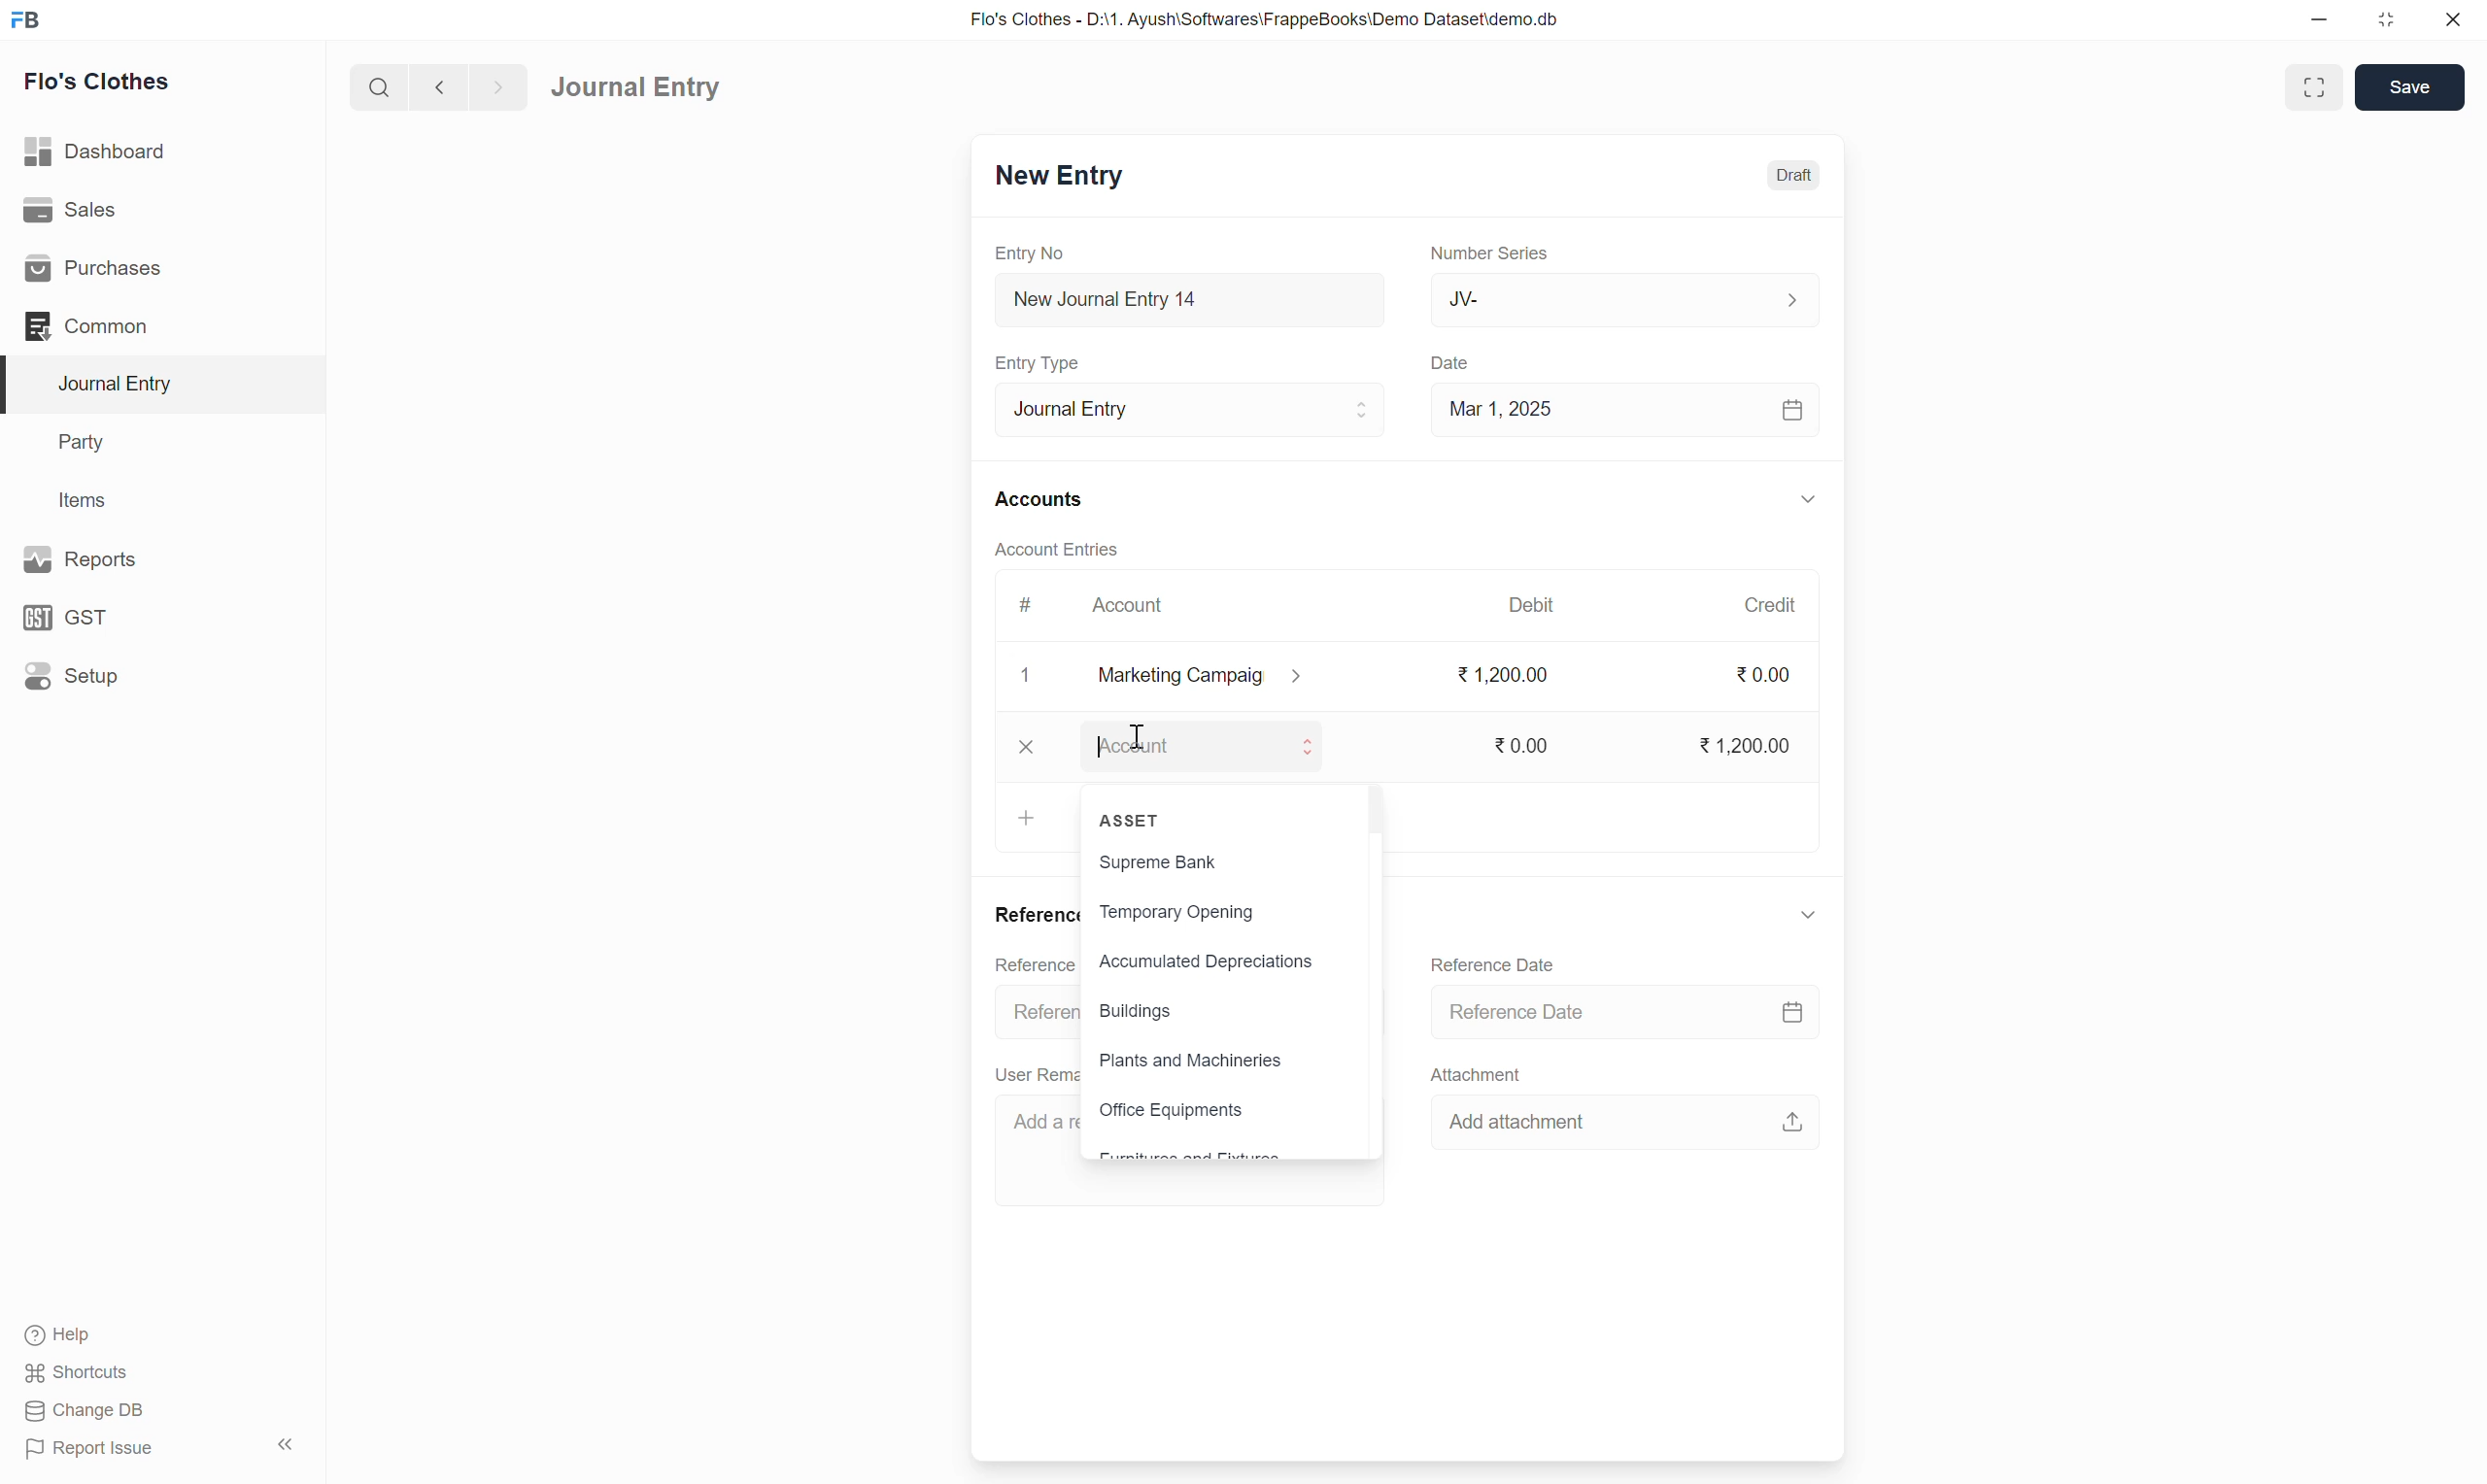 This screenshot has width=2487, height=1484. Describe the element at coordinates (1028, 676) in the screenshot. I see `1` at that location.